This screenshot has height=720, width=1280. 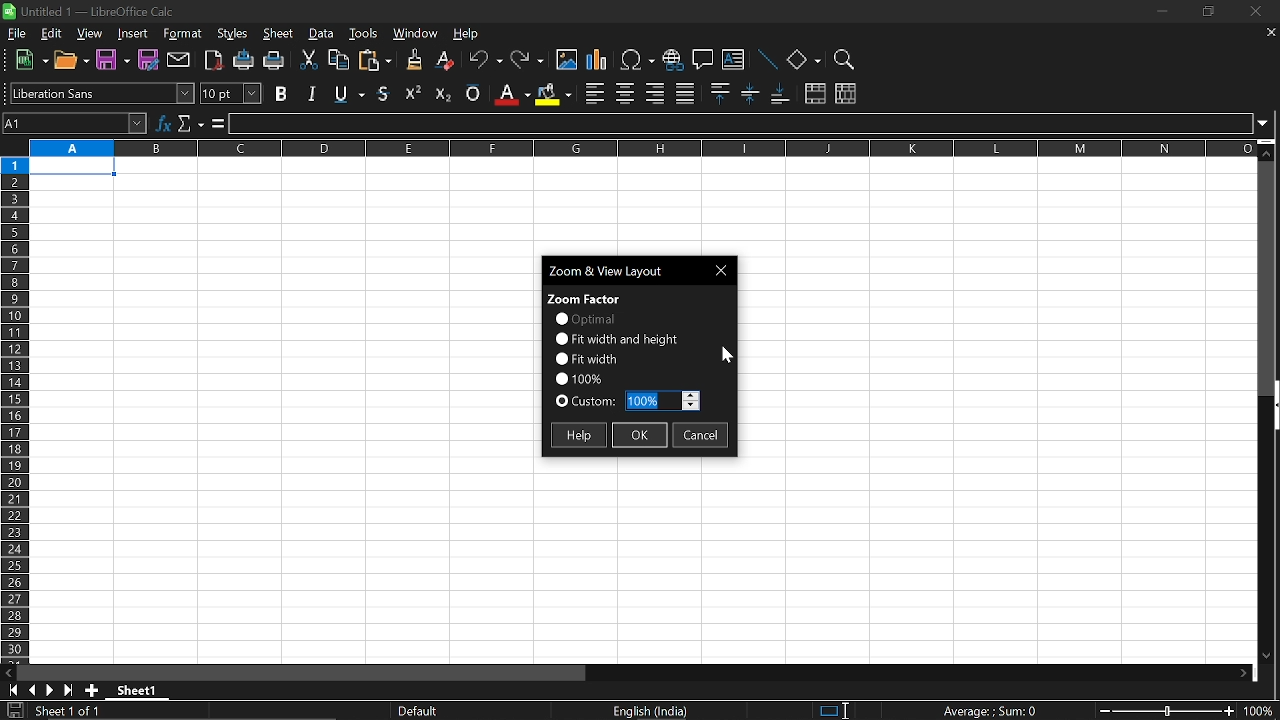 I want to click on insert text, so click(x=733, y=62).